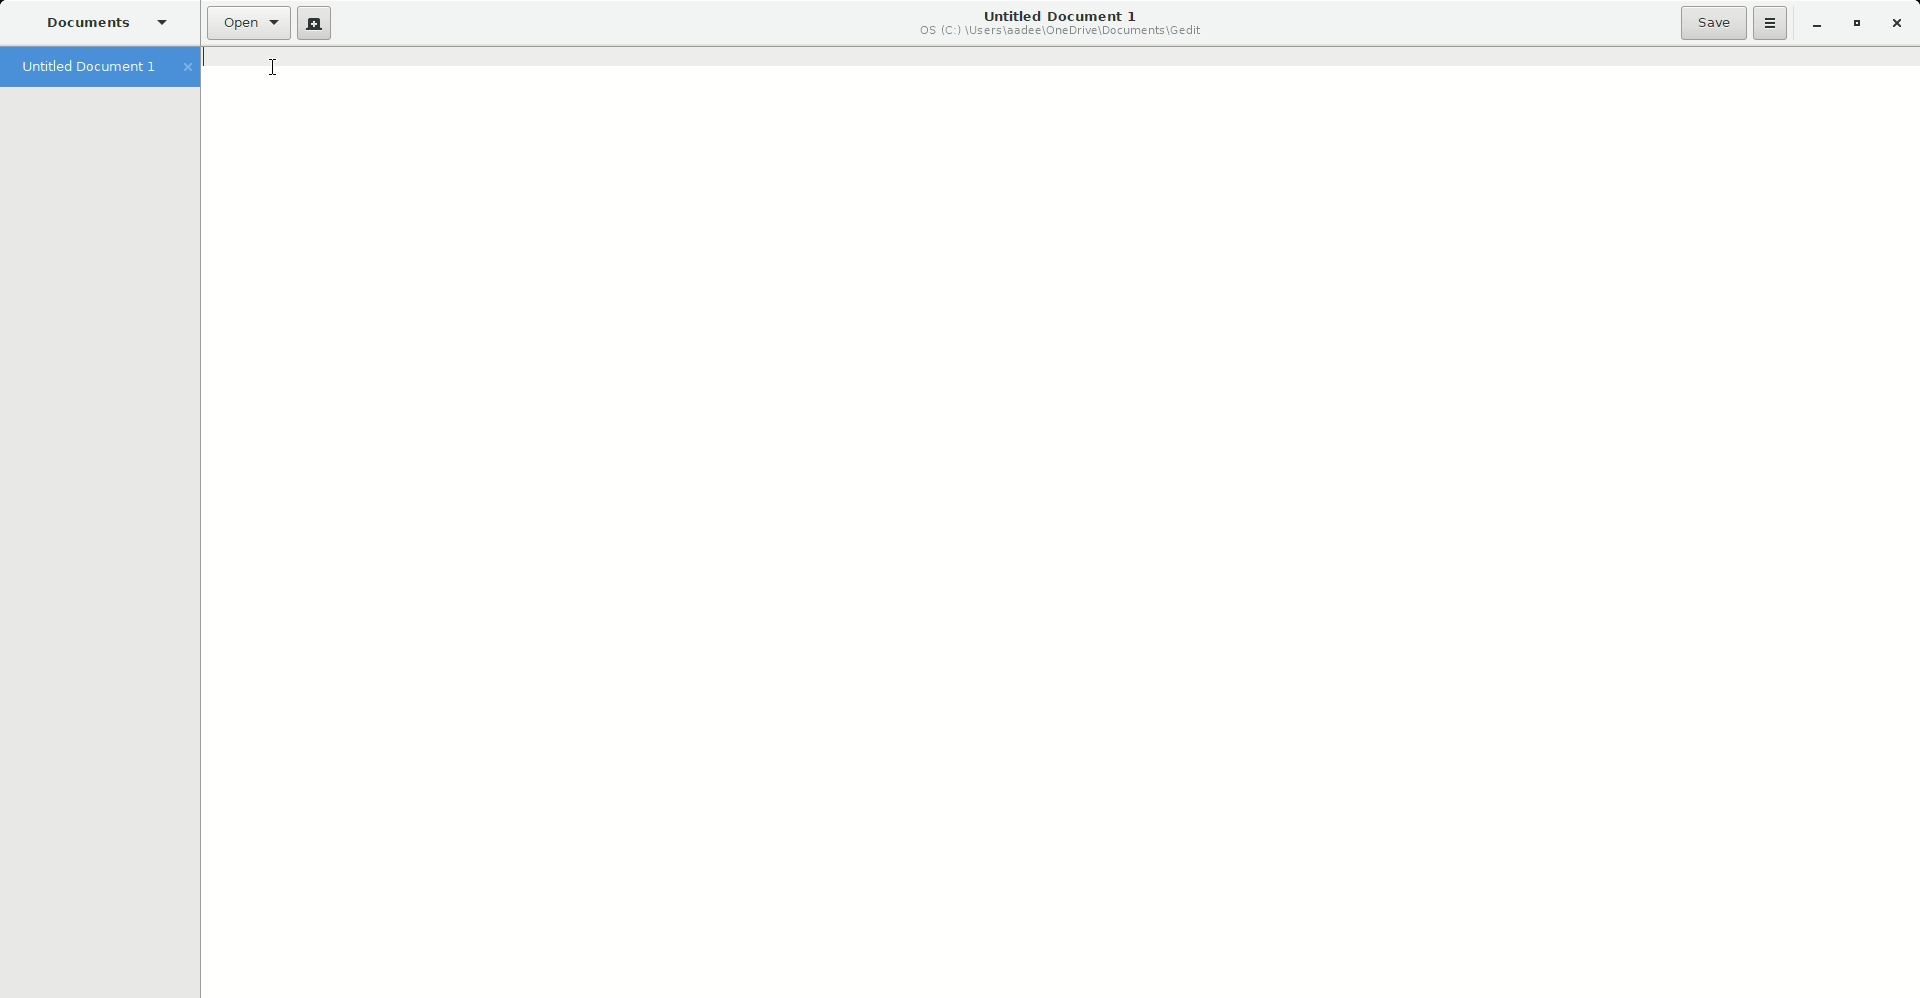 This screenshot has width=1920, height=998. What do you see at coordinates (314, 24) in the screenshot?
I see `New` at bounding box center [314, 24].